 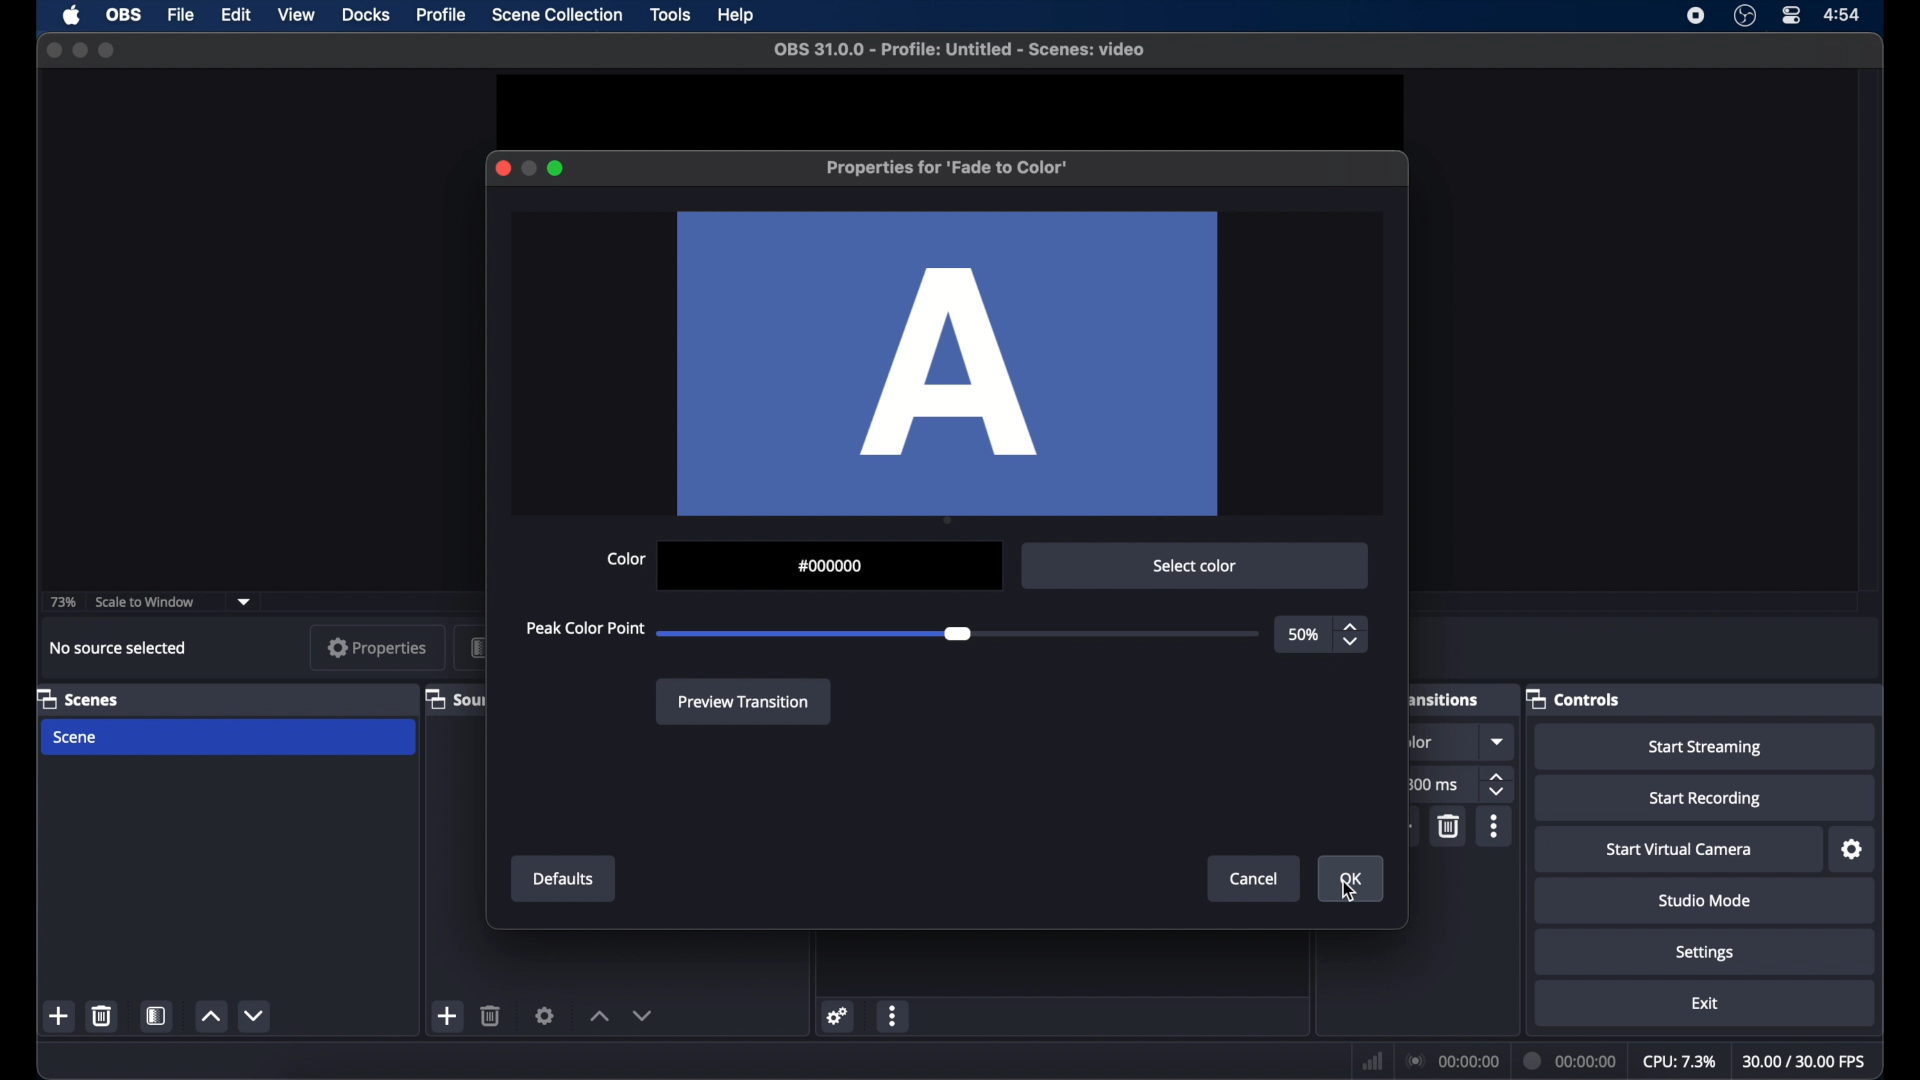 I want to click on docks, so click(x=367, y=15).